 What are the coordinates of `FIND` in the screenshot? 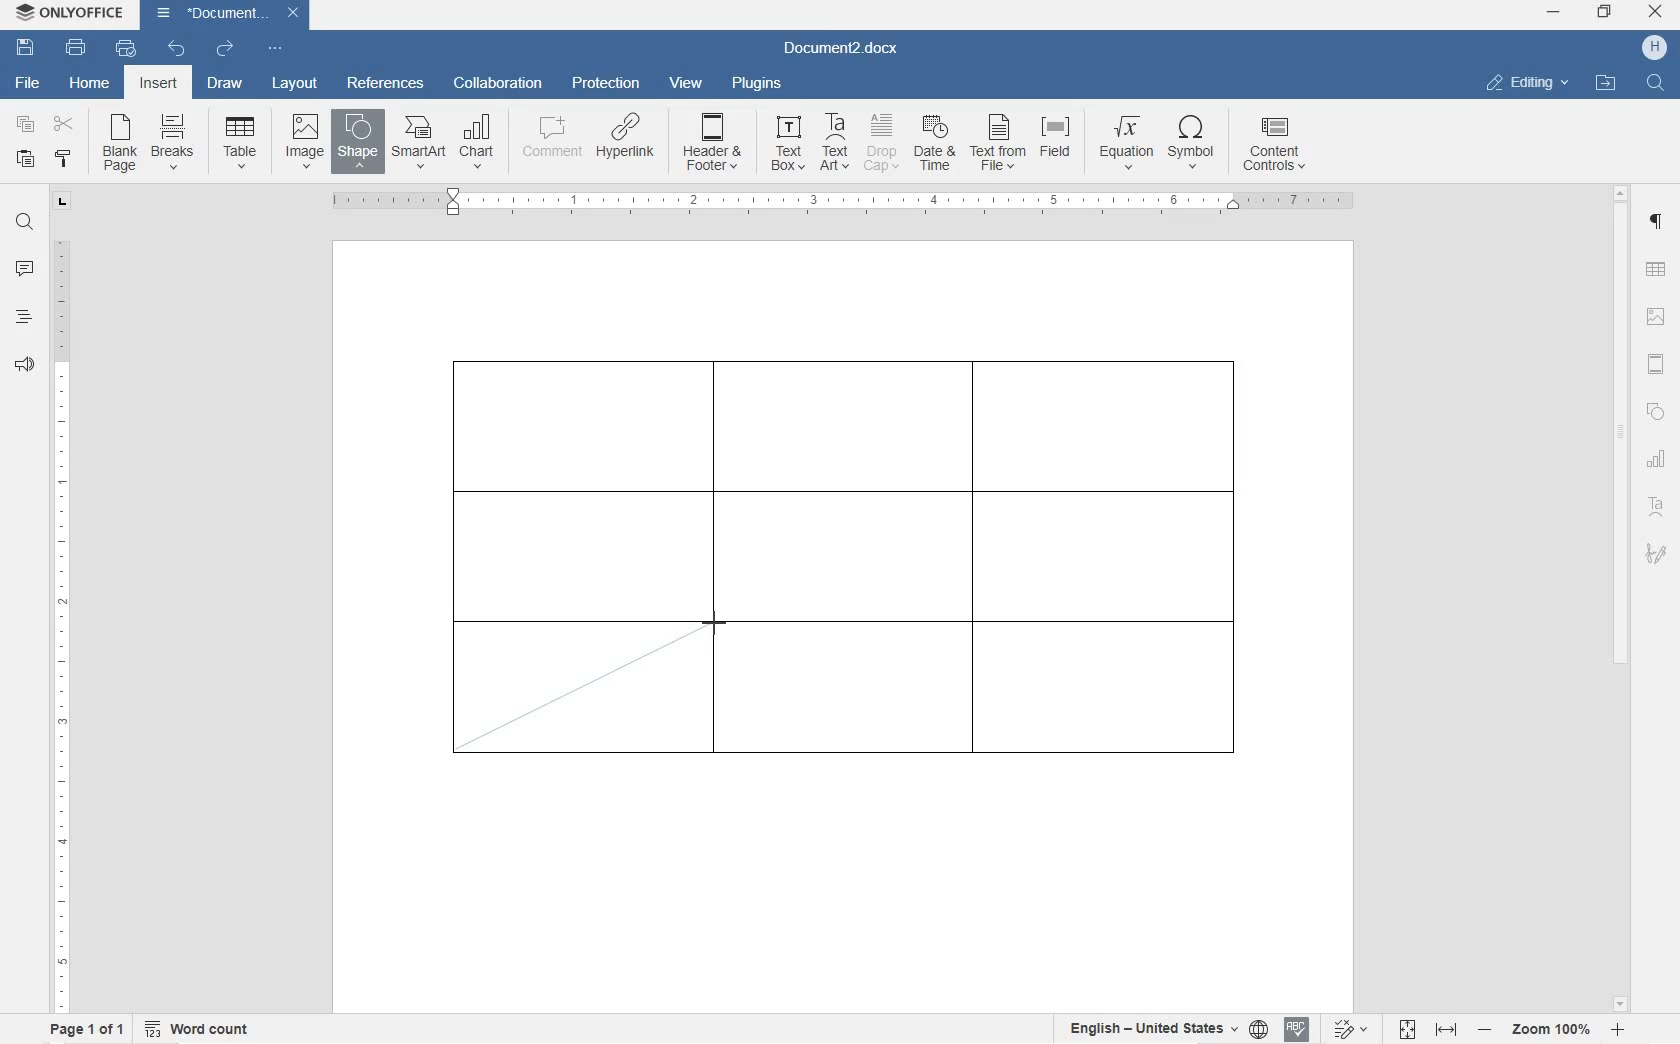 It's located at (1657, 82).